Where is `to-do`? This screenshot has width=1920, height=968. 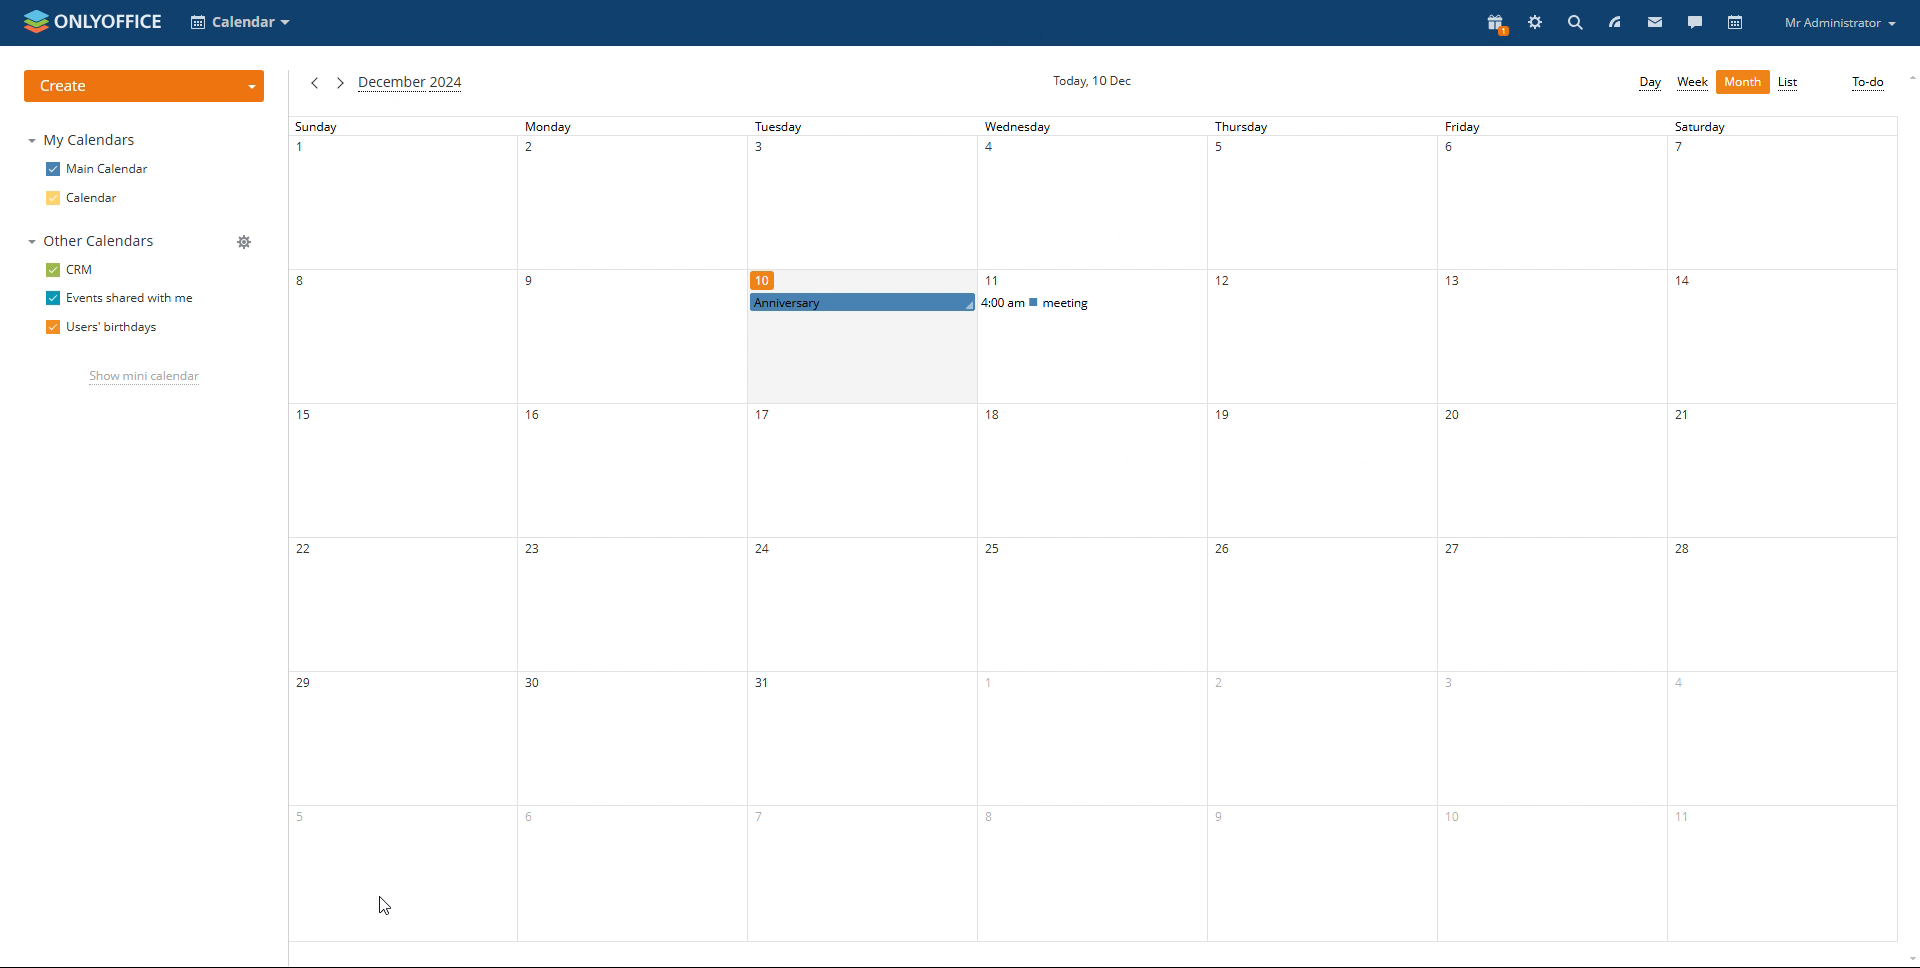
to-do is located at coordinates (1869, 84).